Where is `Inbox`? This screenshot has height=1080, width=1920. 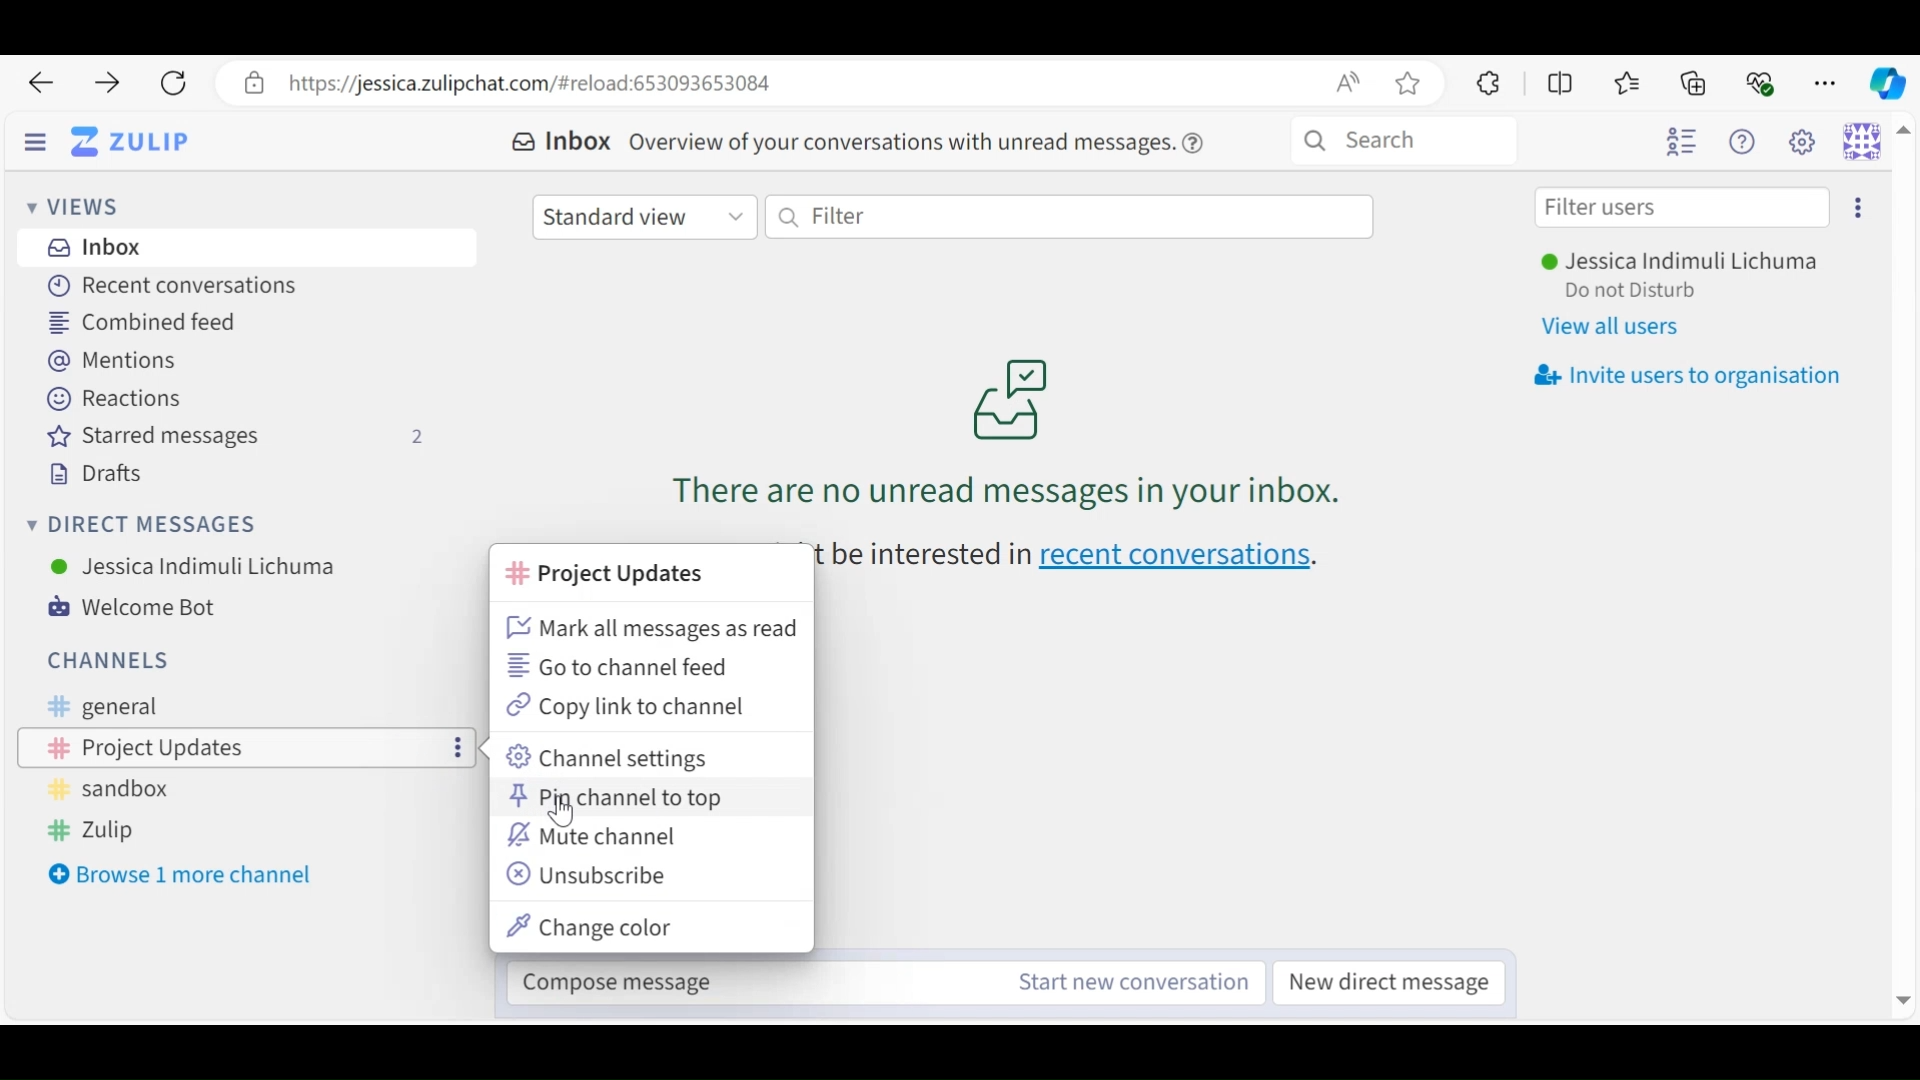
Inbox is located at coordinates (560, 142).